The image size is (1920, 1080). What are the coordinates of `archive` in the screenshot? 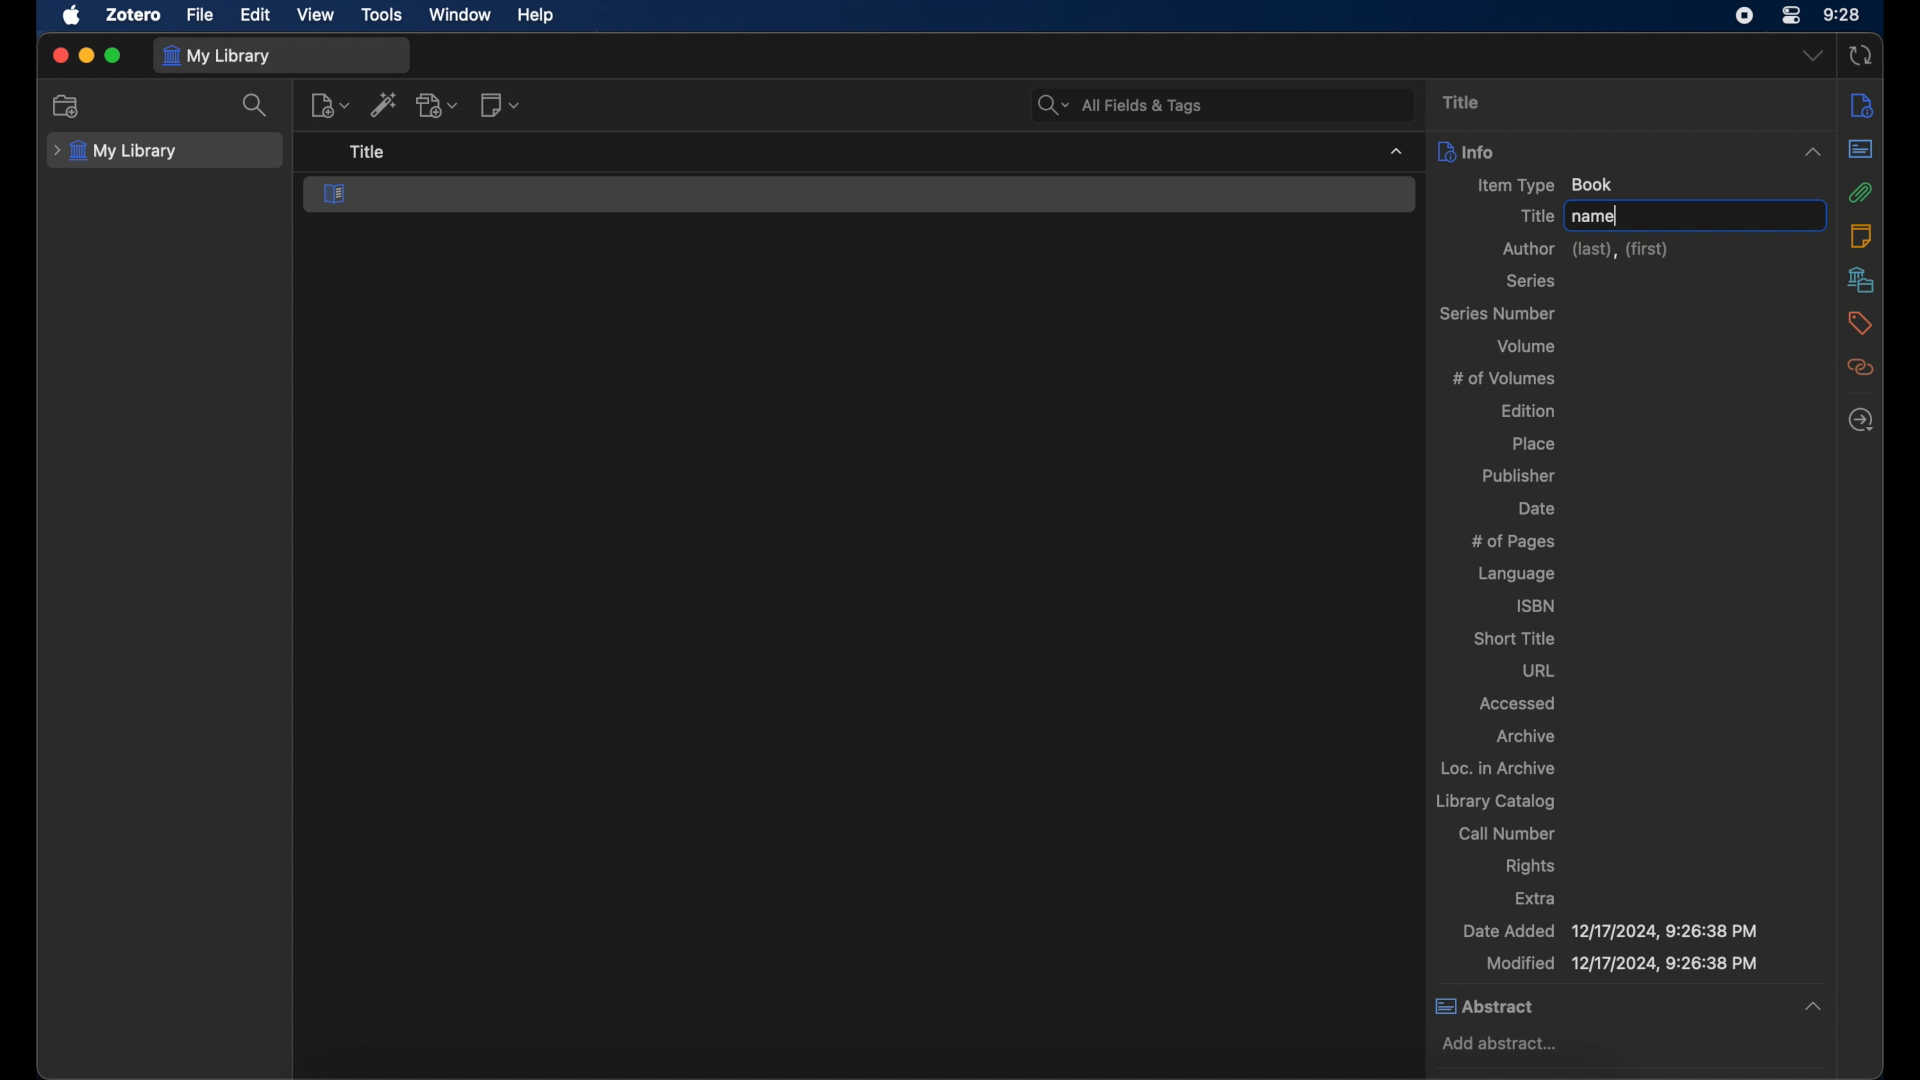 It's located at (1526, 736).